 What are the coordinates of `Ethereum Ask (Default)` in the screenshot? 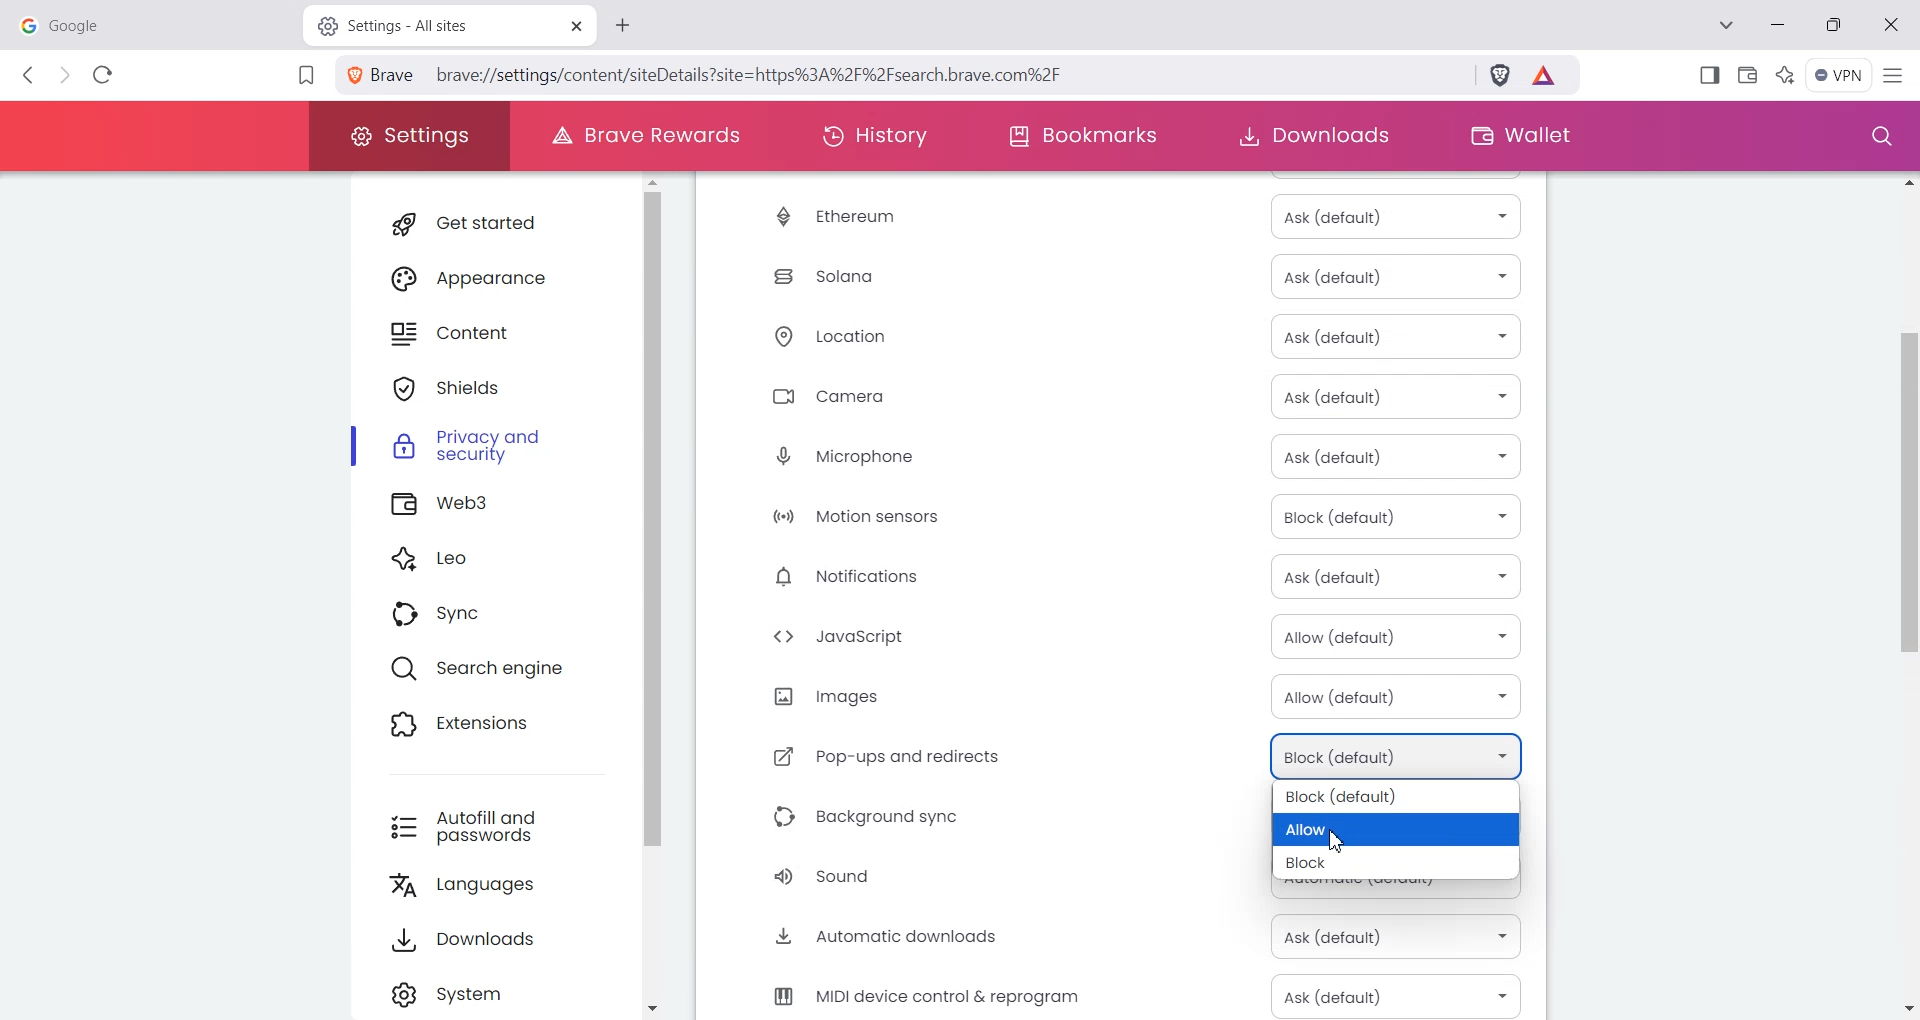 It's located at (1122, 217).